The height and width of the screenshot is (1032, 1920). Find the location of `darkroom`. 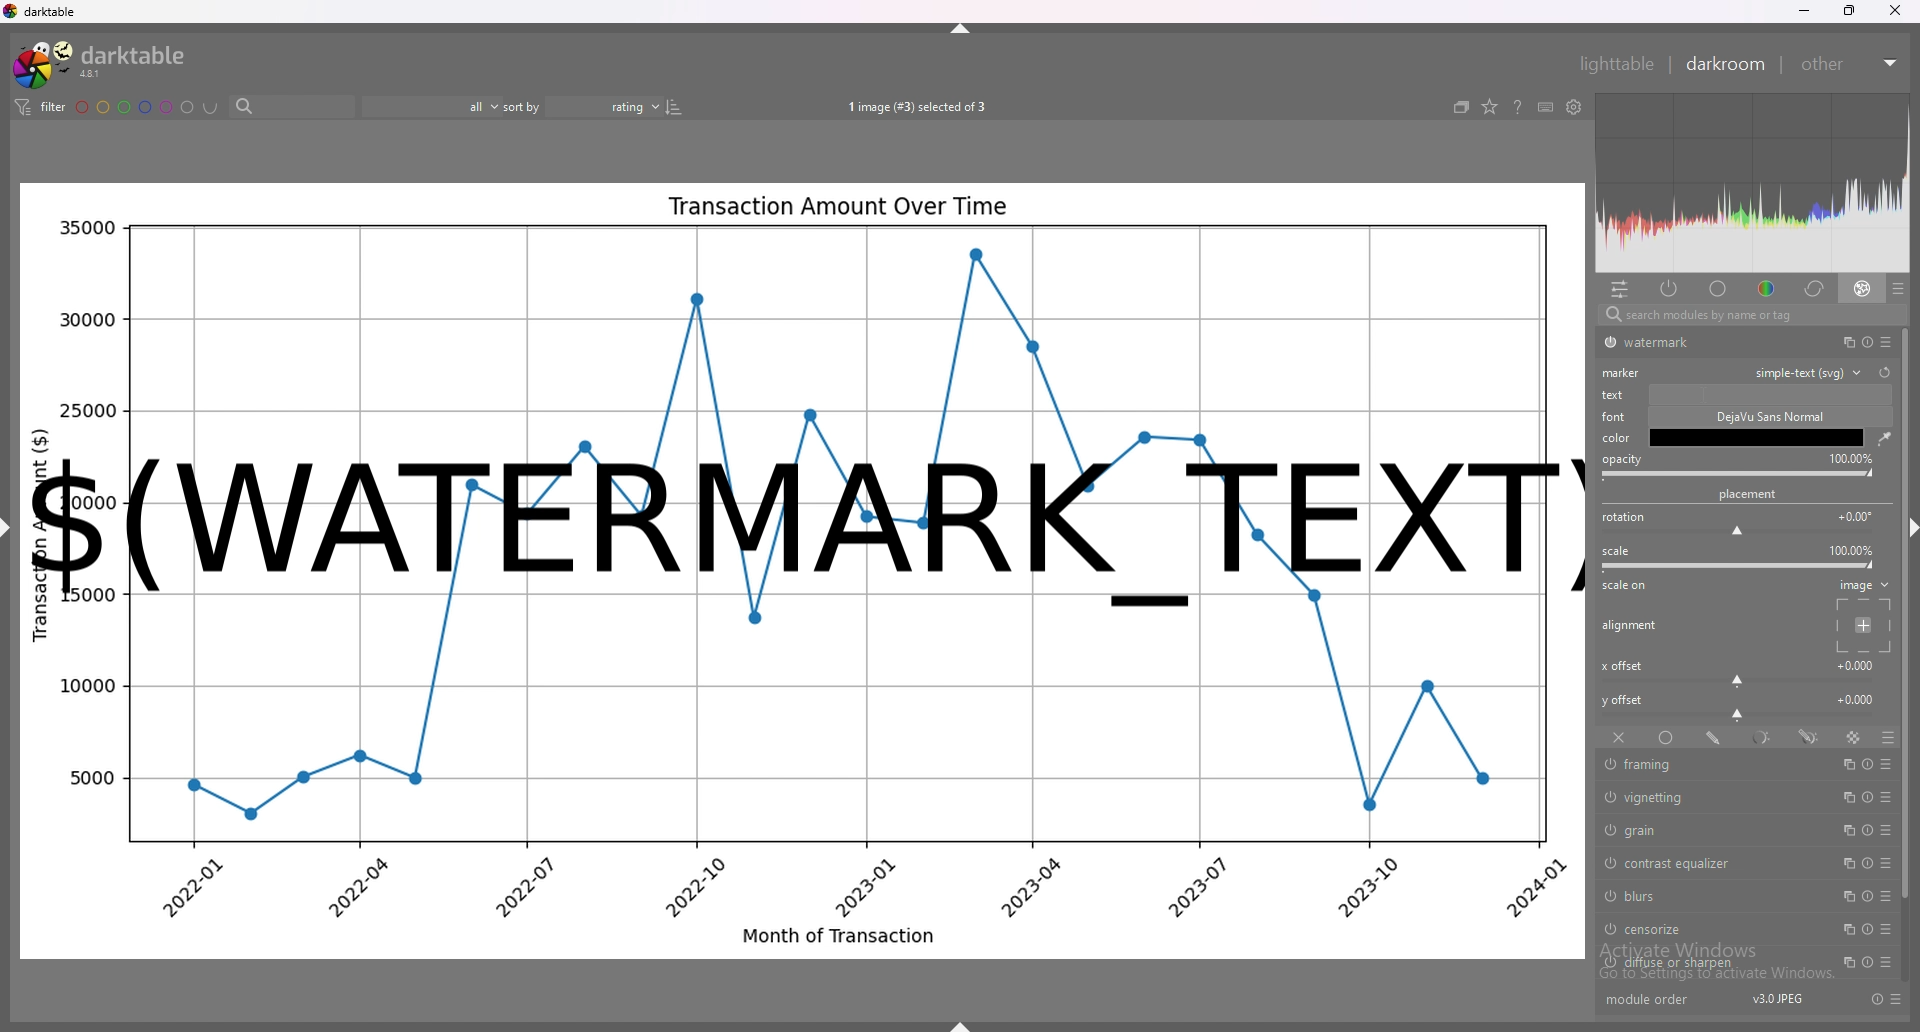

darkroom is located at coordinates (1726, 64).